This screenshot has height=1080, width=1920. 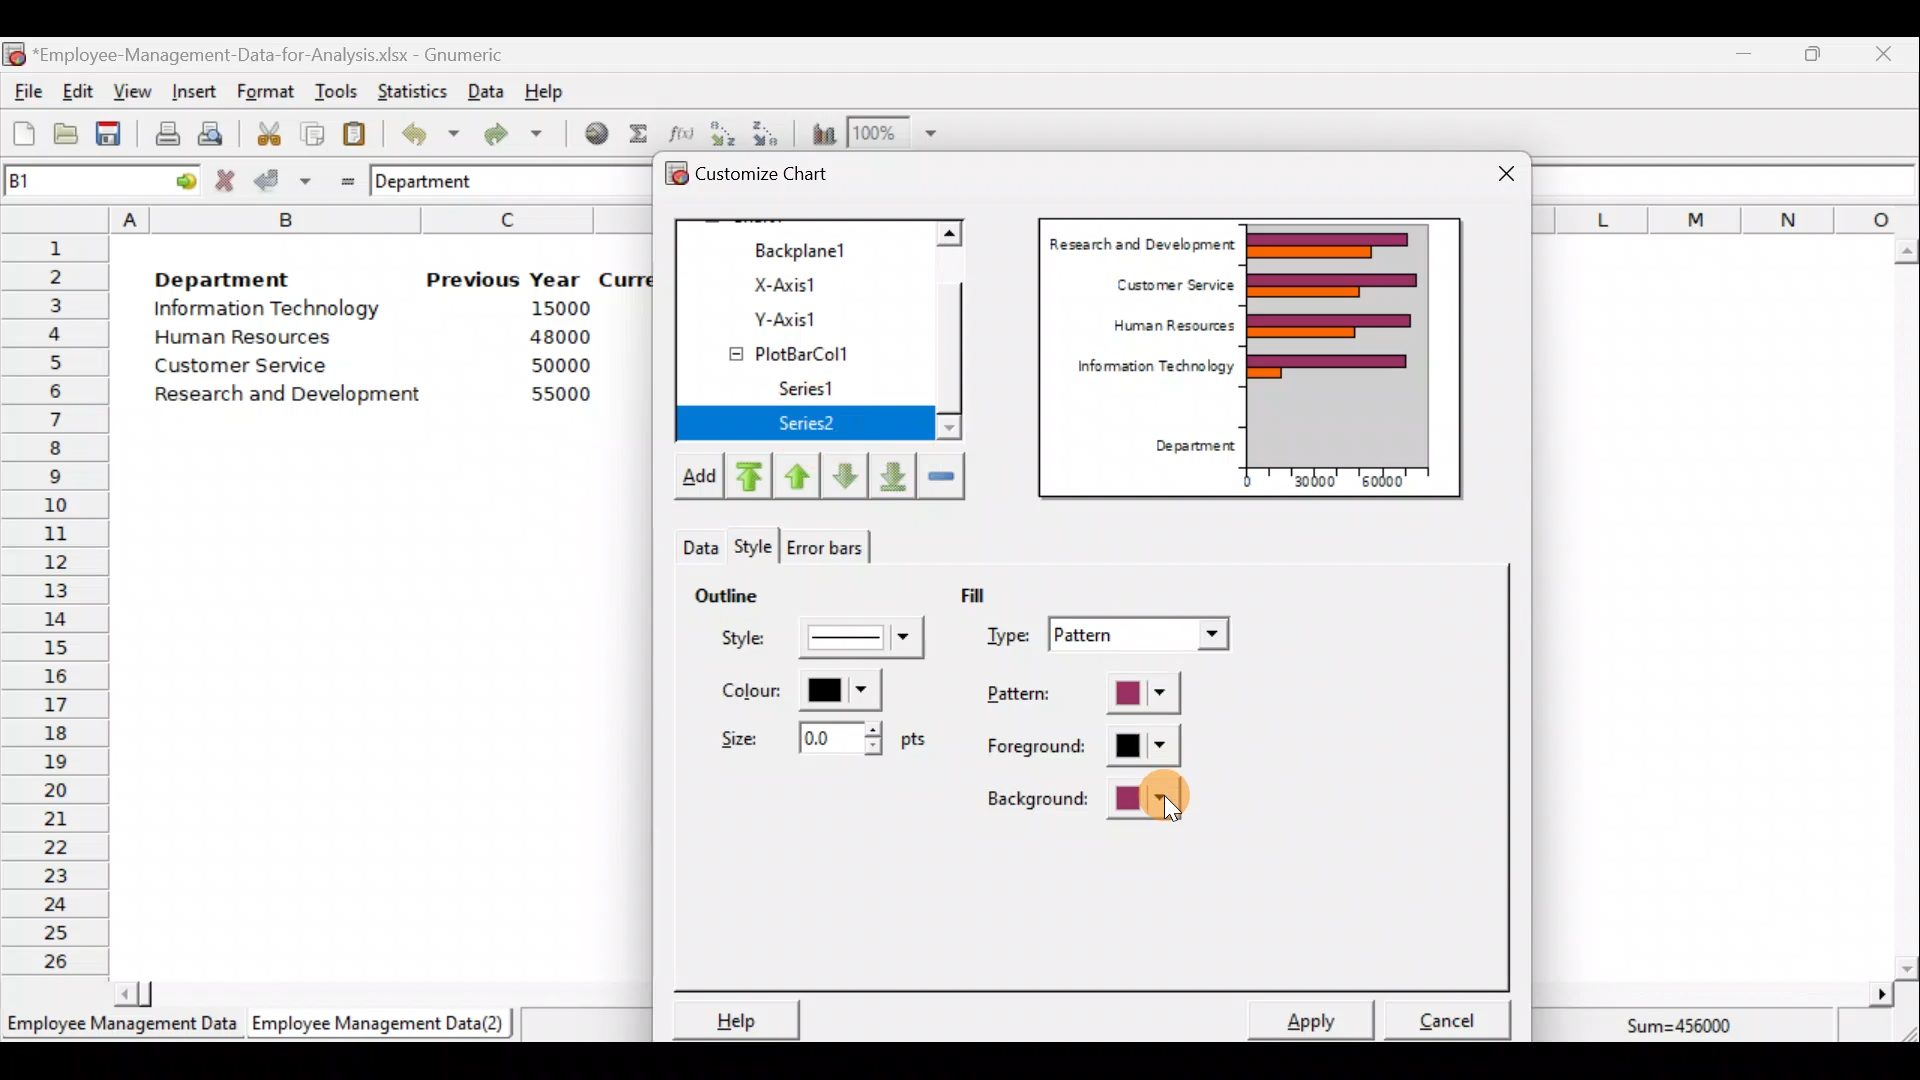 I want to click on Close, so click(x=1882, y=57).